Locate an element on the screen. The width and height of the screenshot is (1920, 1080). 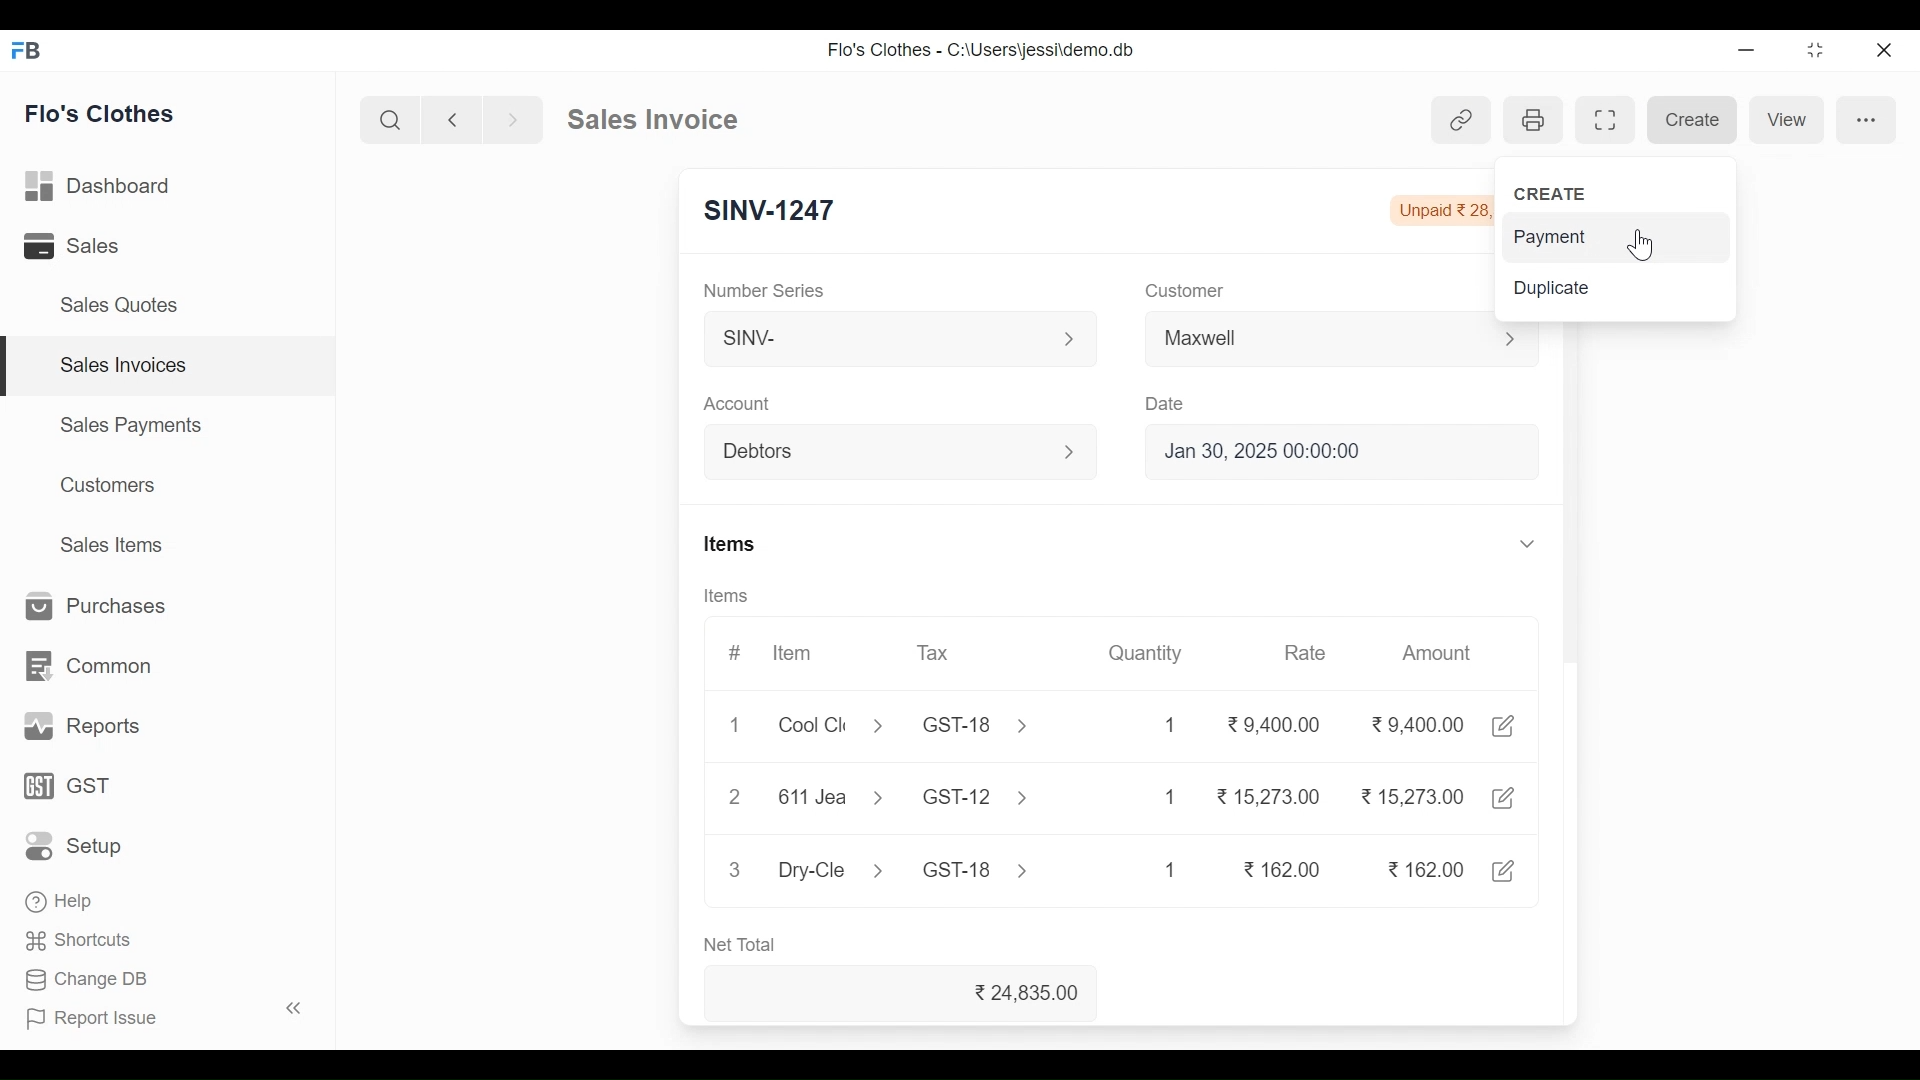
Items is located at coordinates (738, 545).